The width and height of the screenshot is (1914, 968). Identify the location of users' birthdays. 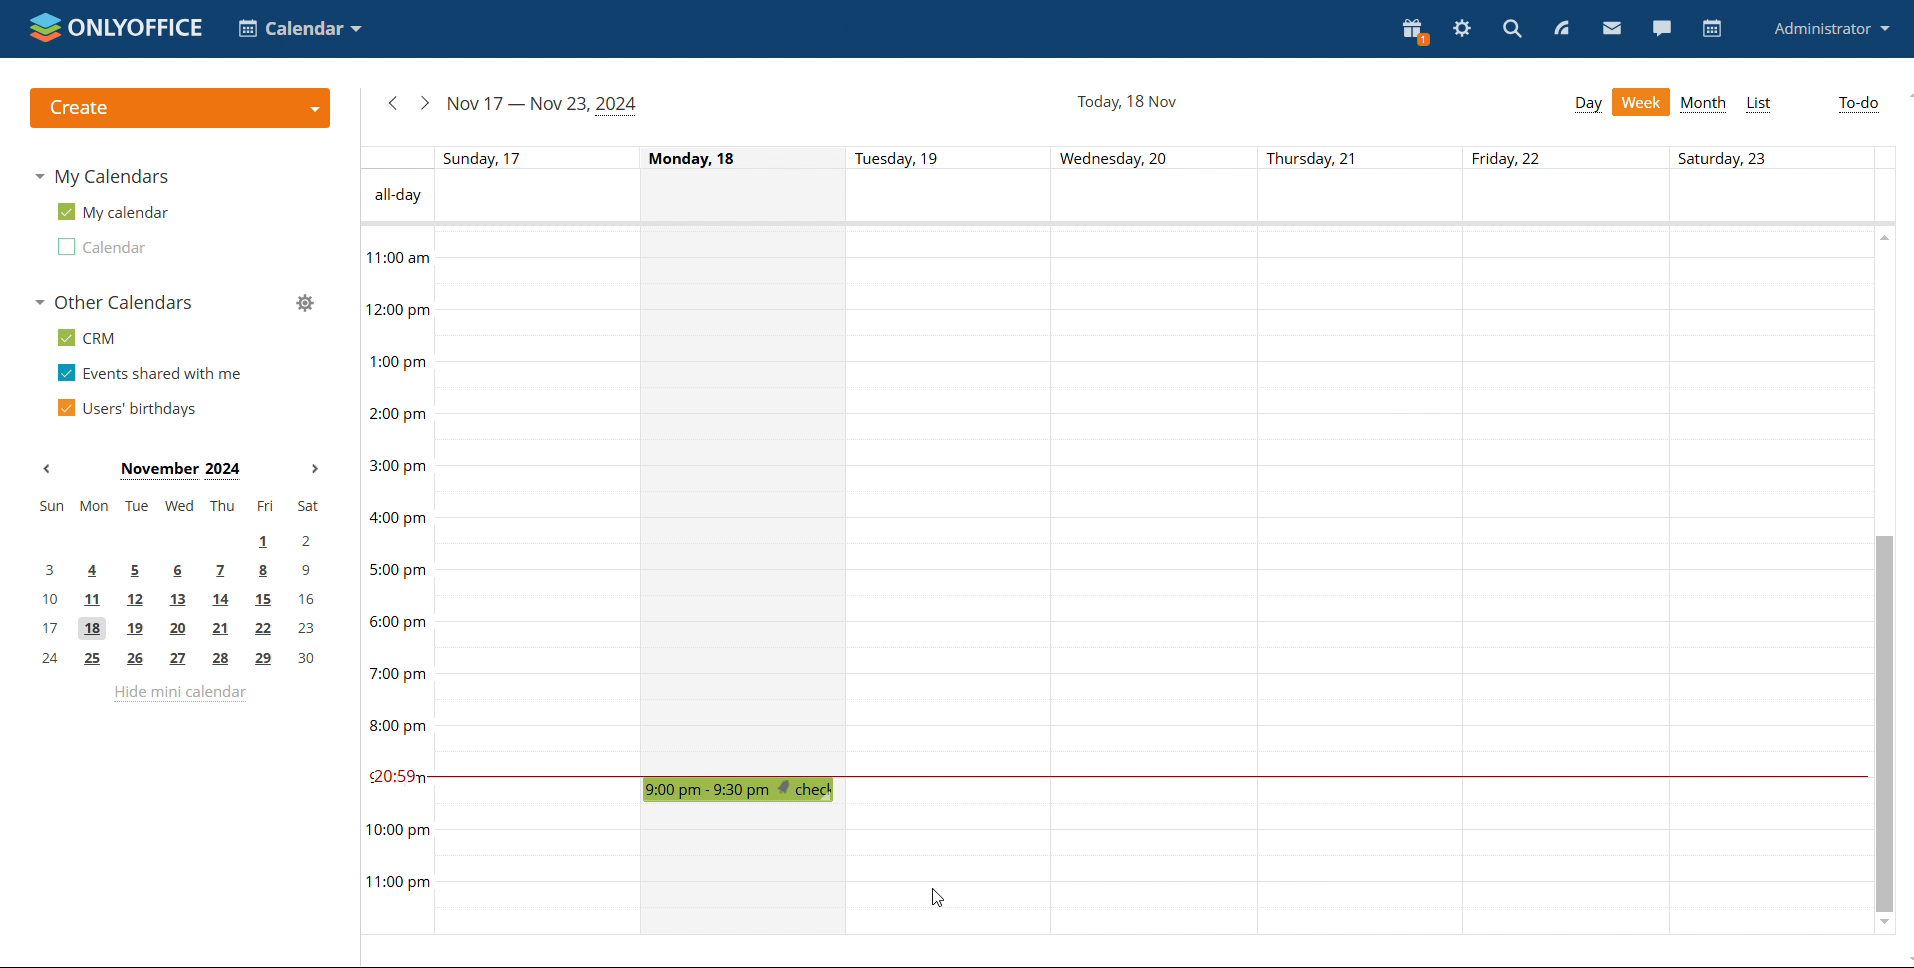
(128, 408).